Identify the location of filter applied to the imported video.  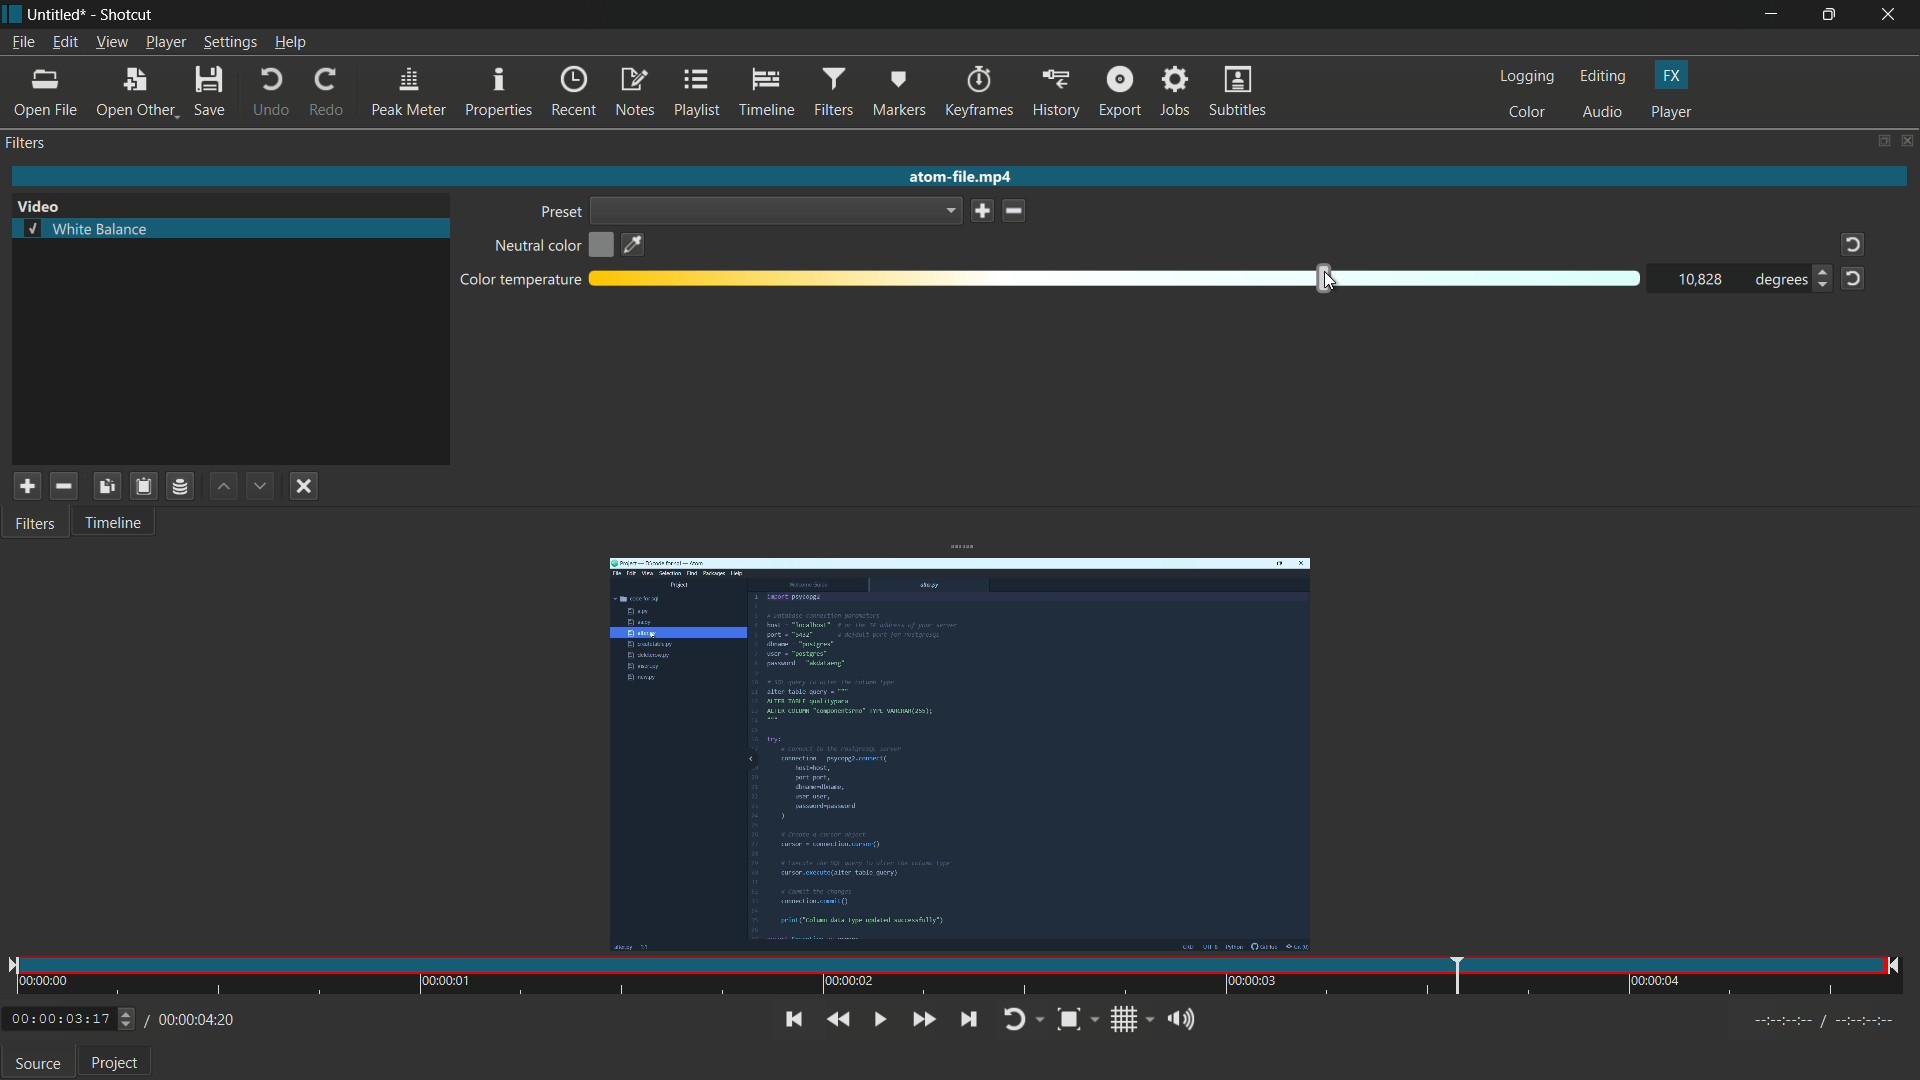
(959, 758).